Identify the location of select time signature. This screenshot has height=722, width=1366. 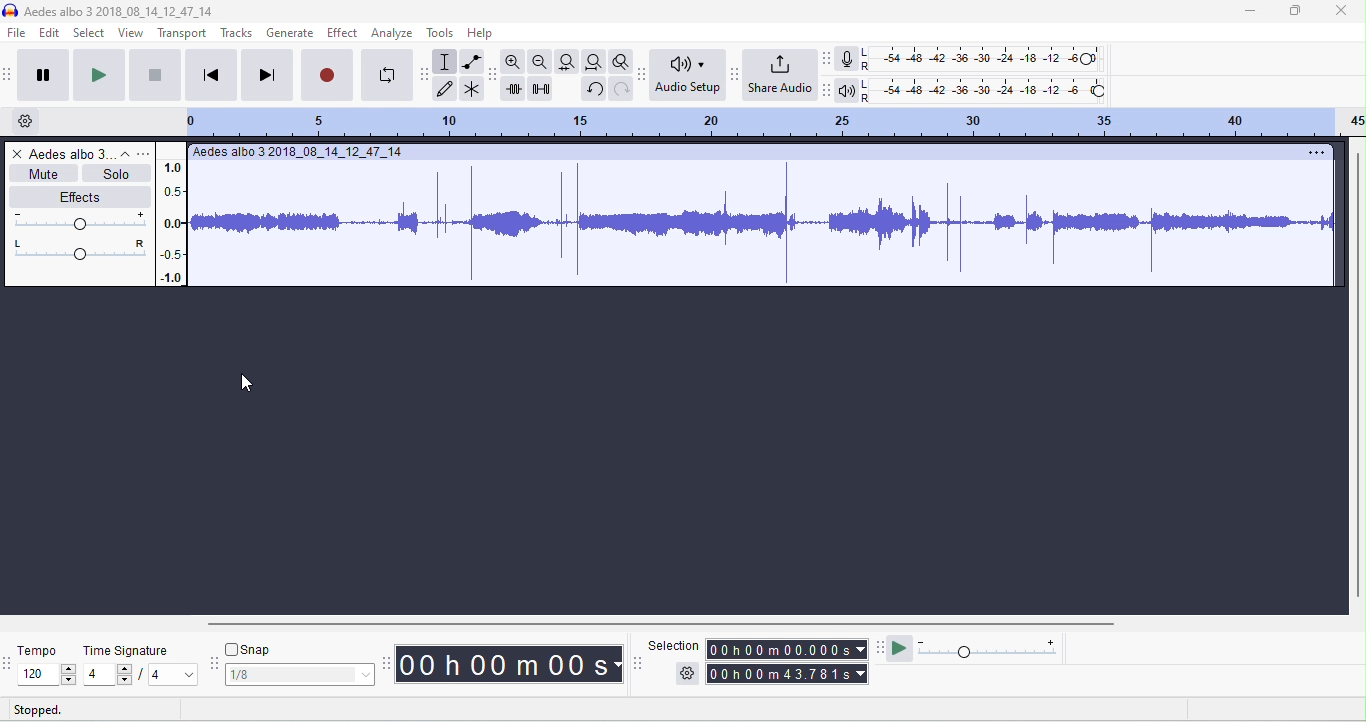
(139, 675).